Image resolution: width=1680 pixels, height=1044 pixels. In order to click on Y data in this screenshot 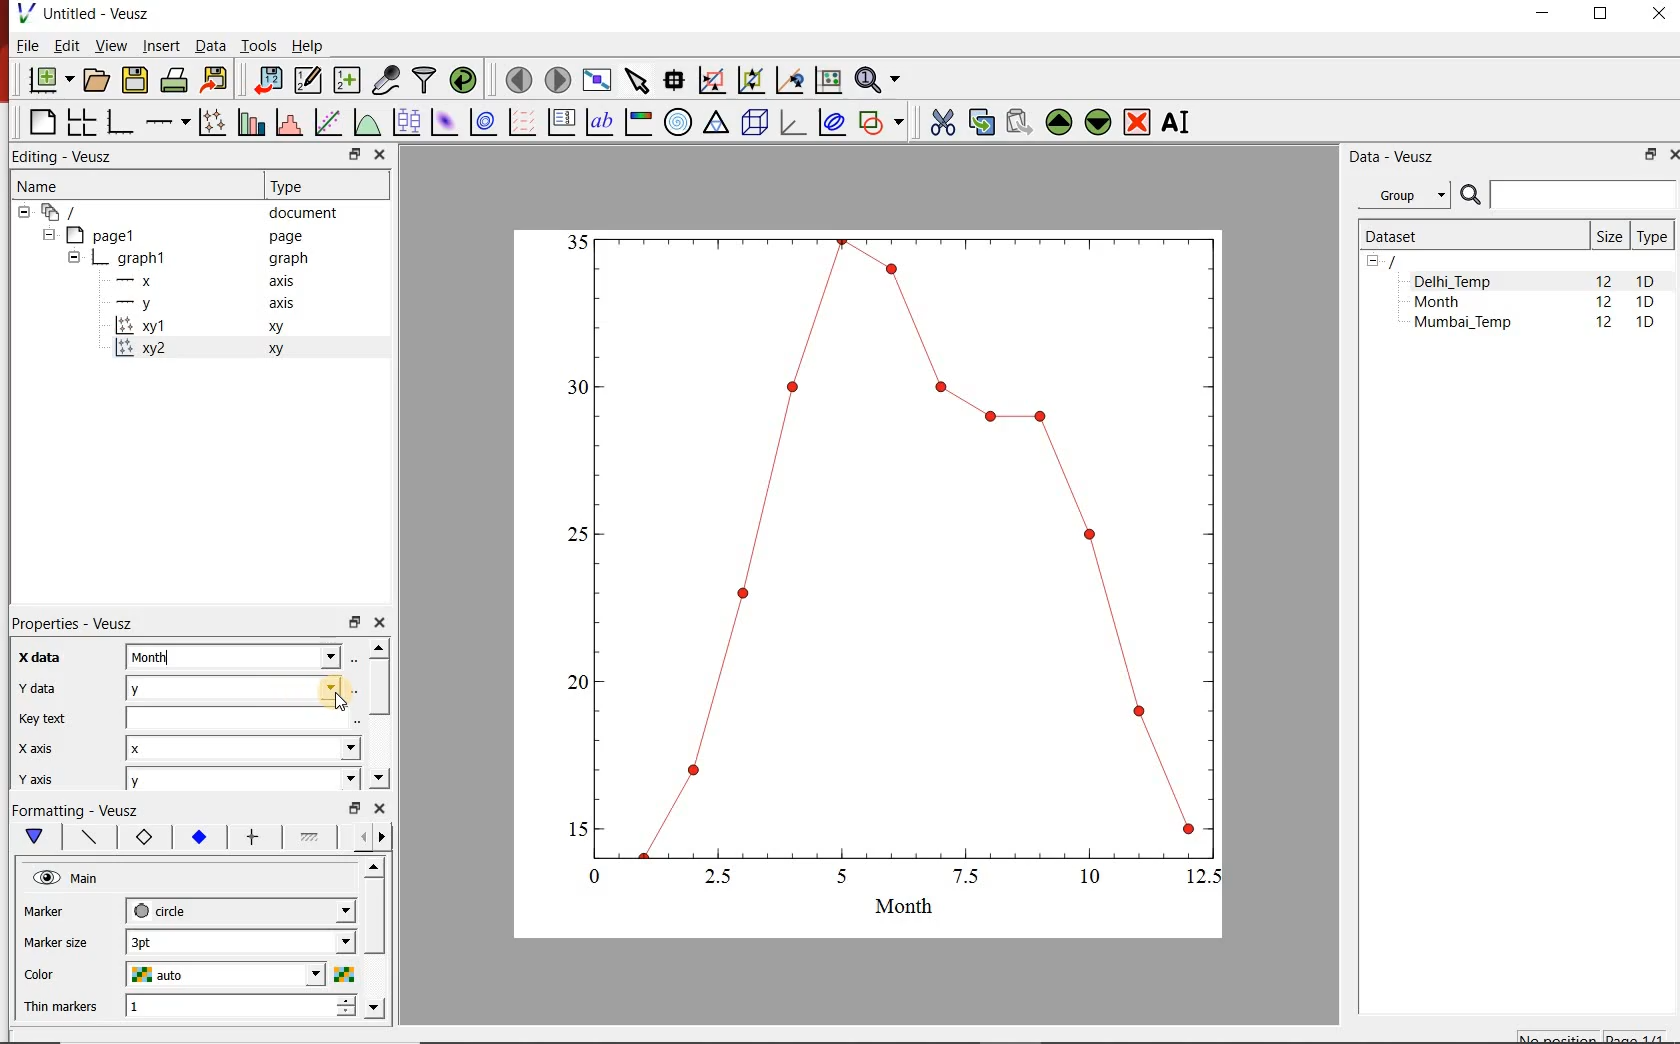, I will do `click(35, 687)`.